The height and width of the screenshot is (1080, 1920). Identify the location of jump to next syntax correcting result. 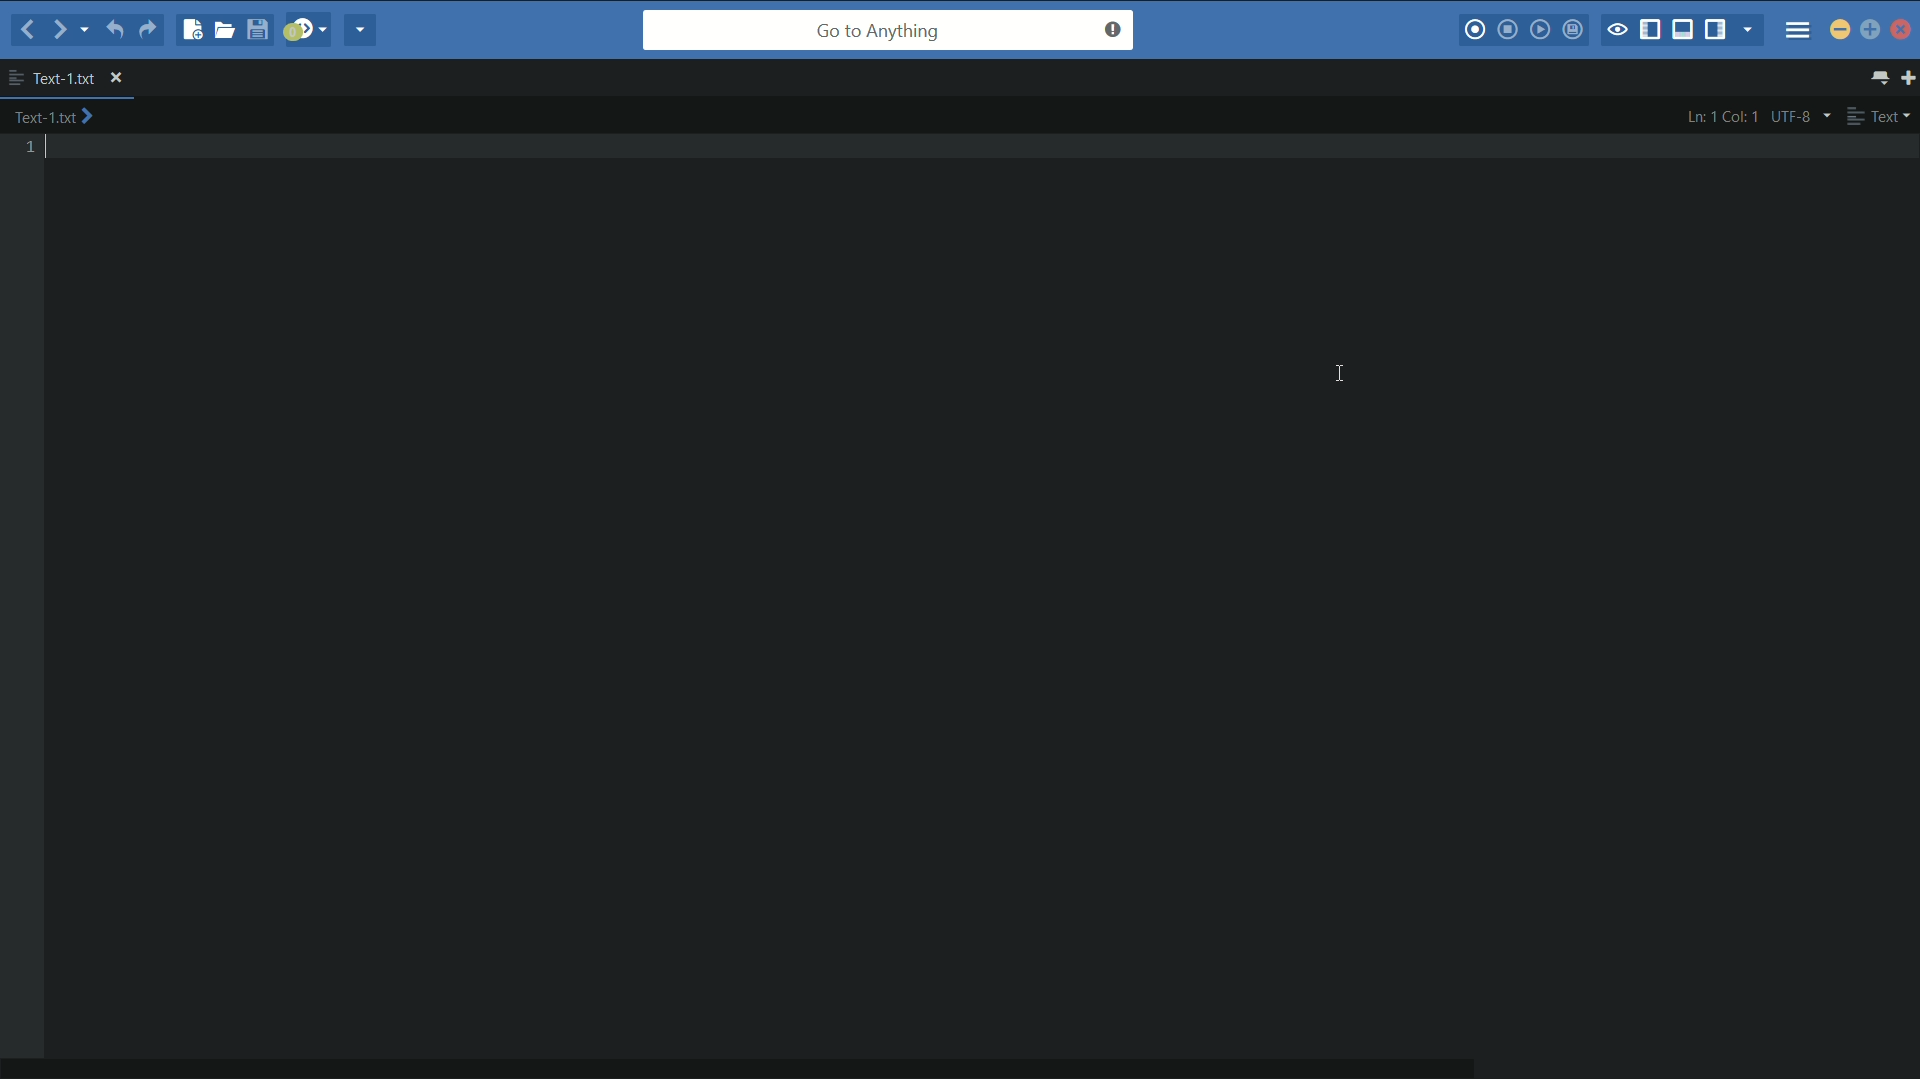
(307, 29).